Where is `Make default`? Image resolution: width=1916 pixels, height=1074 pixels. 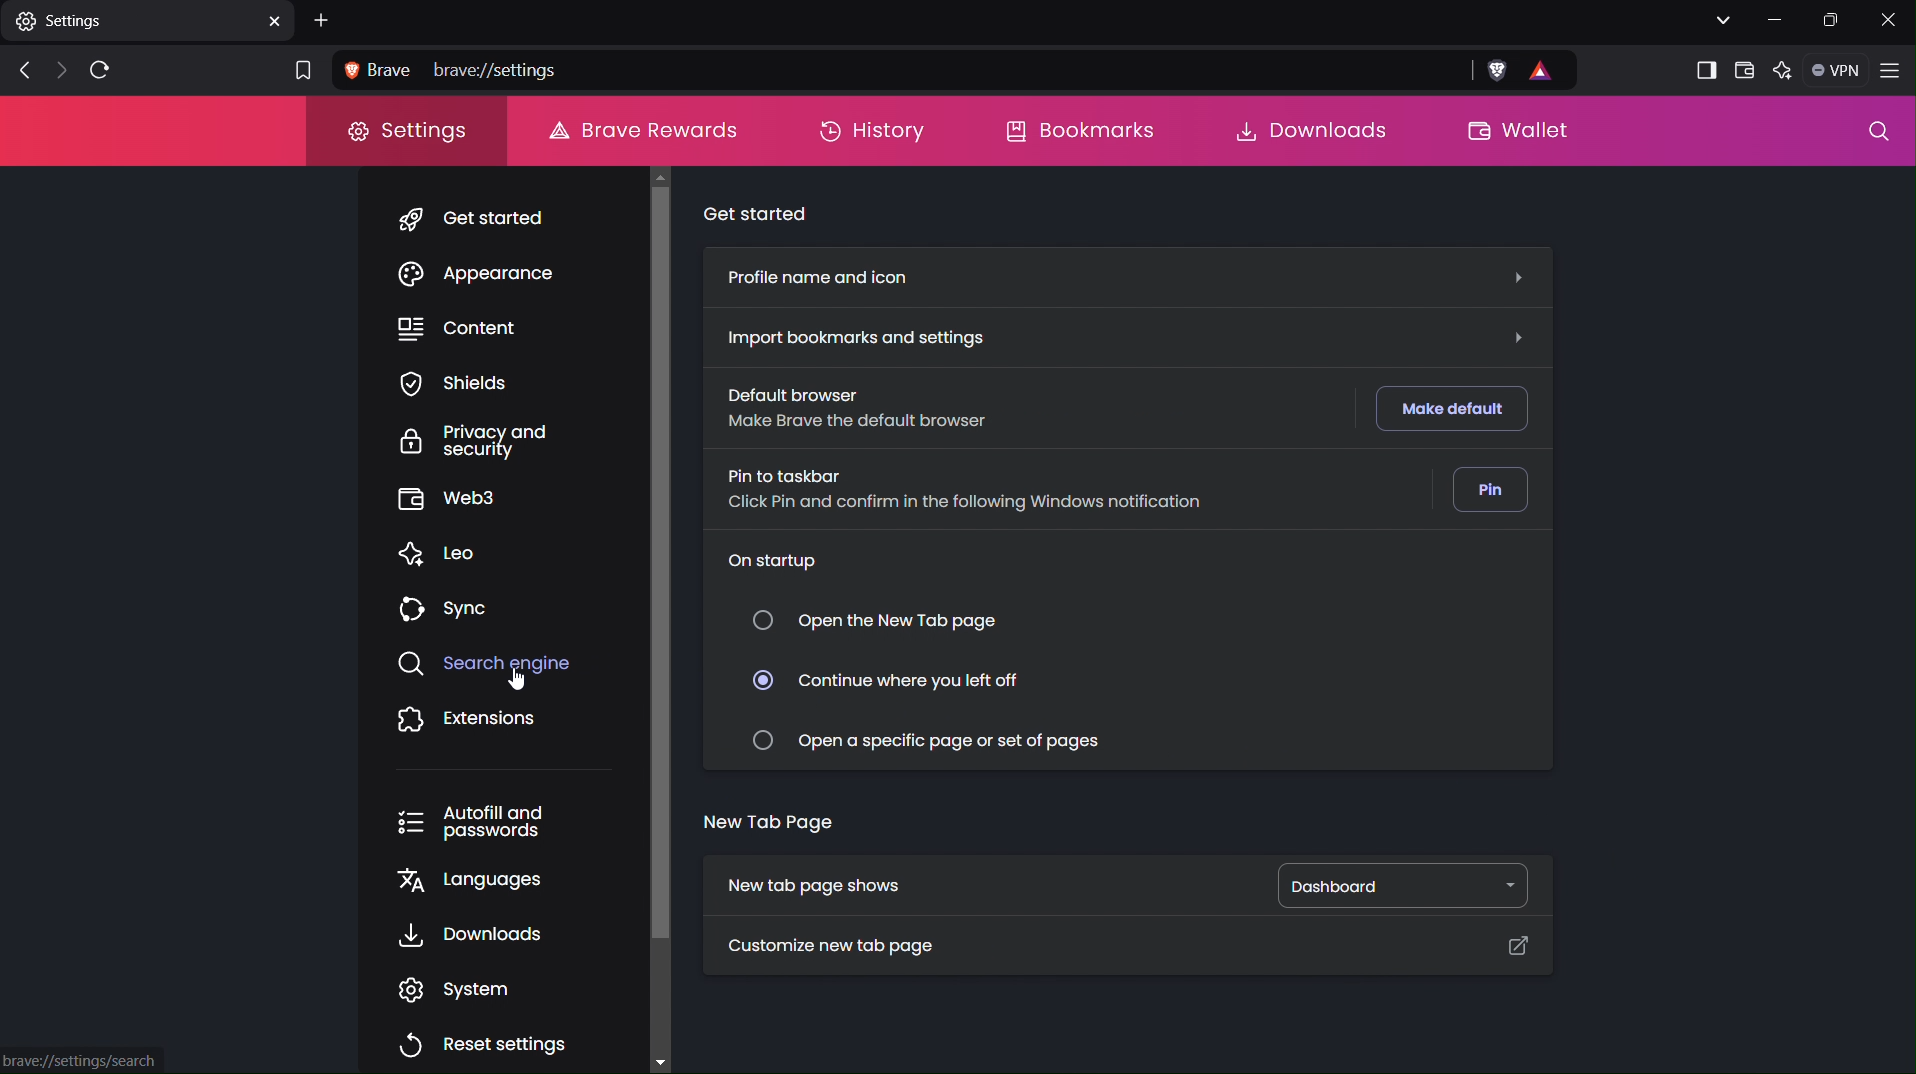
Make default is located at coordinates (1454, 411).